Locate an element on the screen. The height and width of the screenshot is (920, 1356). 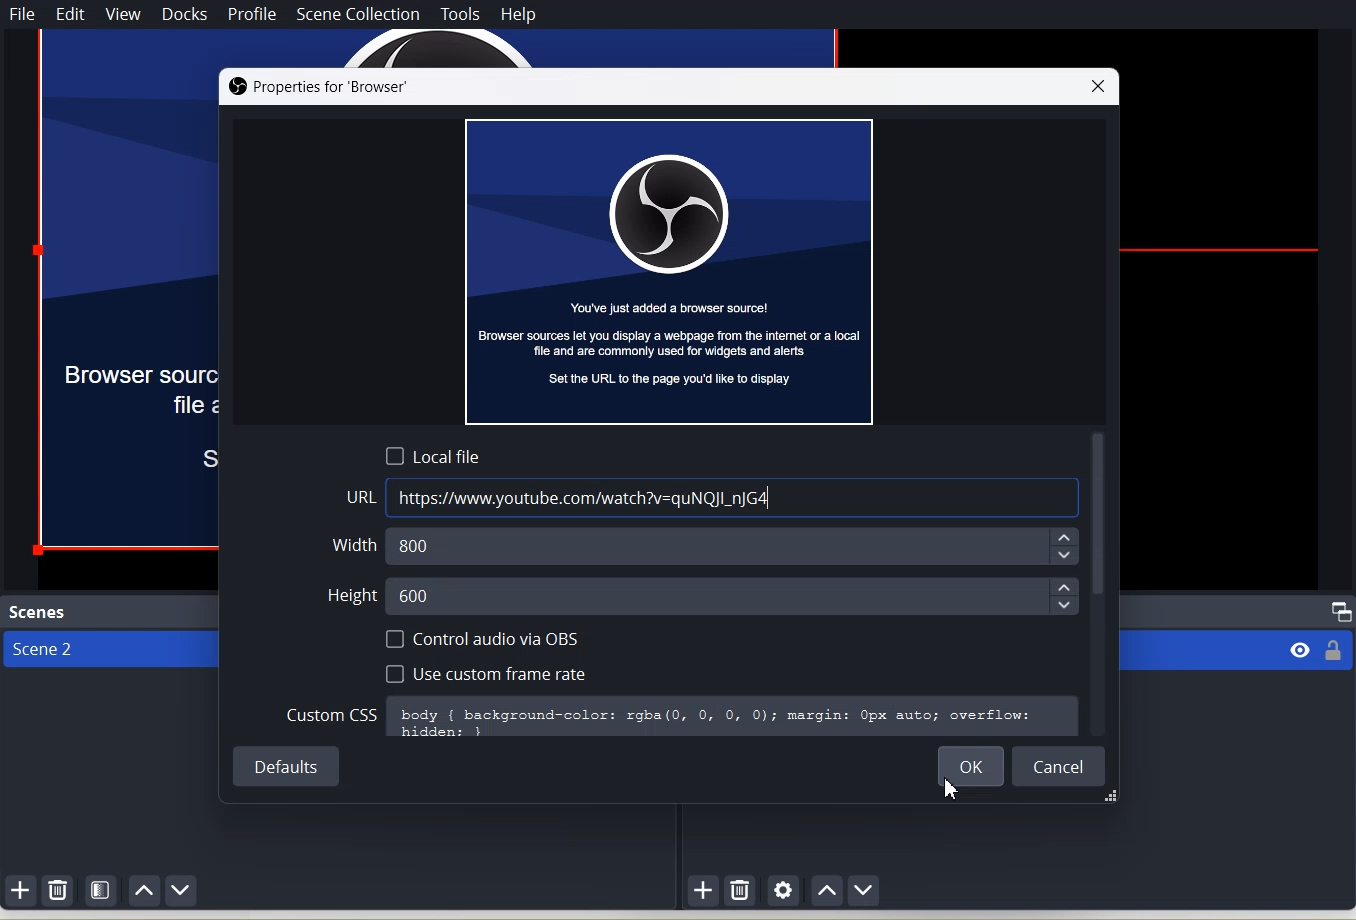
Local File is located at coordinates (435, 455).